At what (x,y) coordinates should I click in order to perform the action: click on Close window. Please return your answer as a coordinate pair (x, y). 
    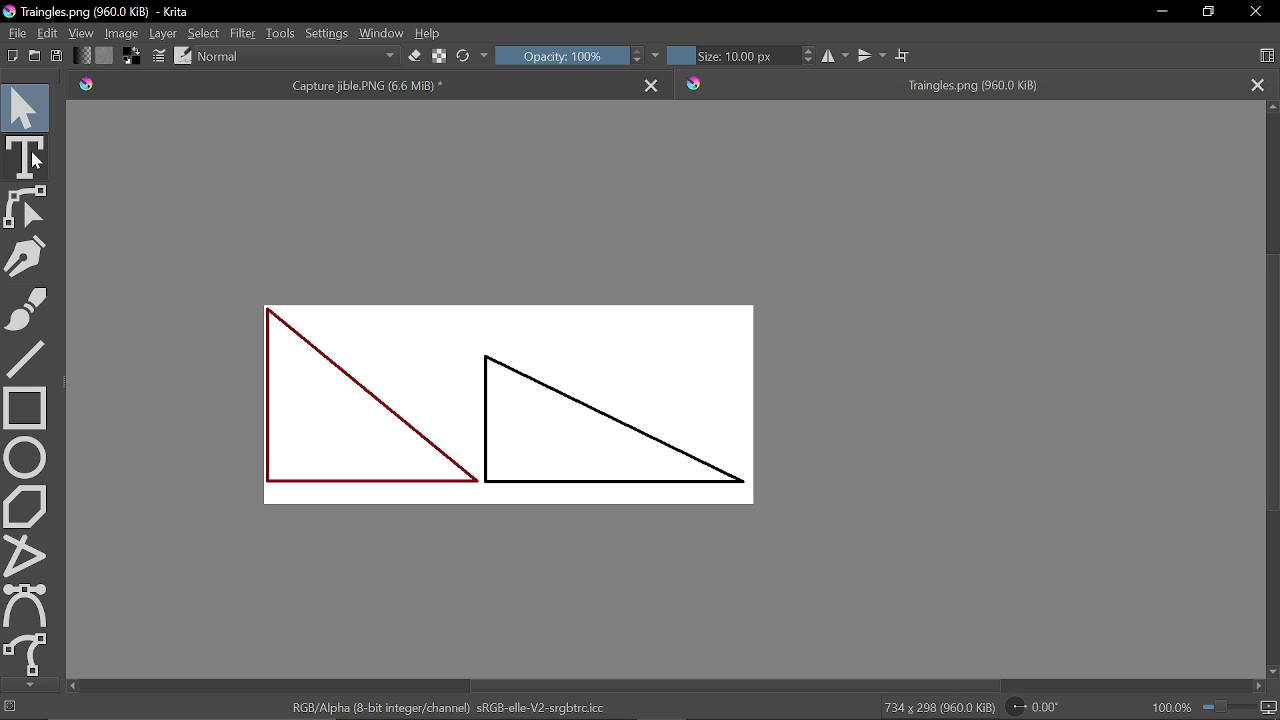
    Looking at the image, I should click on (1254, 12).